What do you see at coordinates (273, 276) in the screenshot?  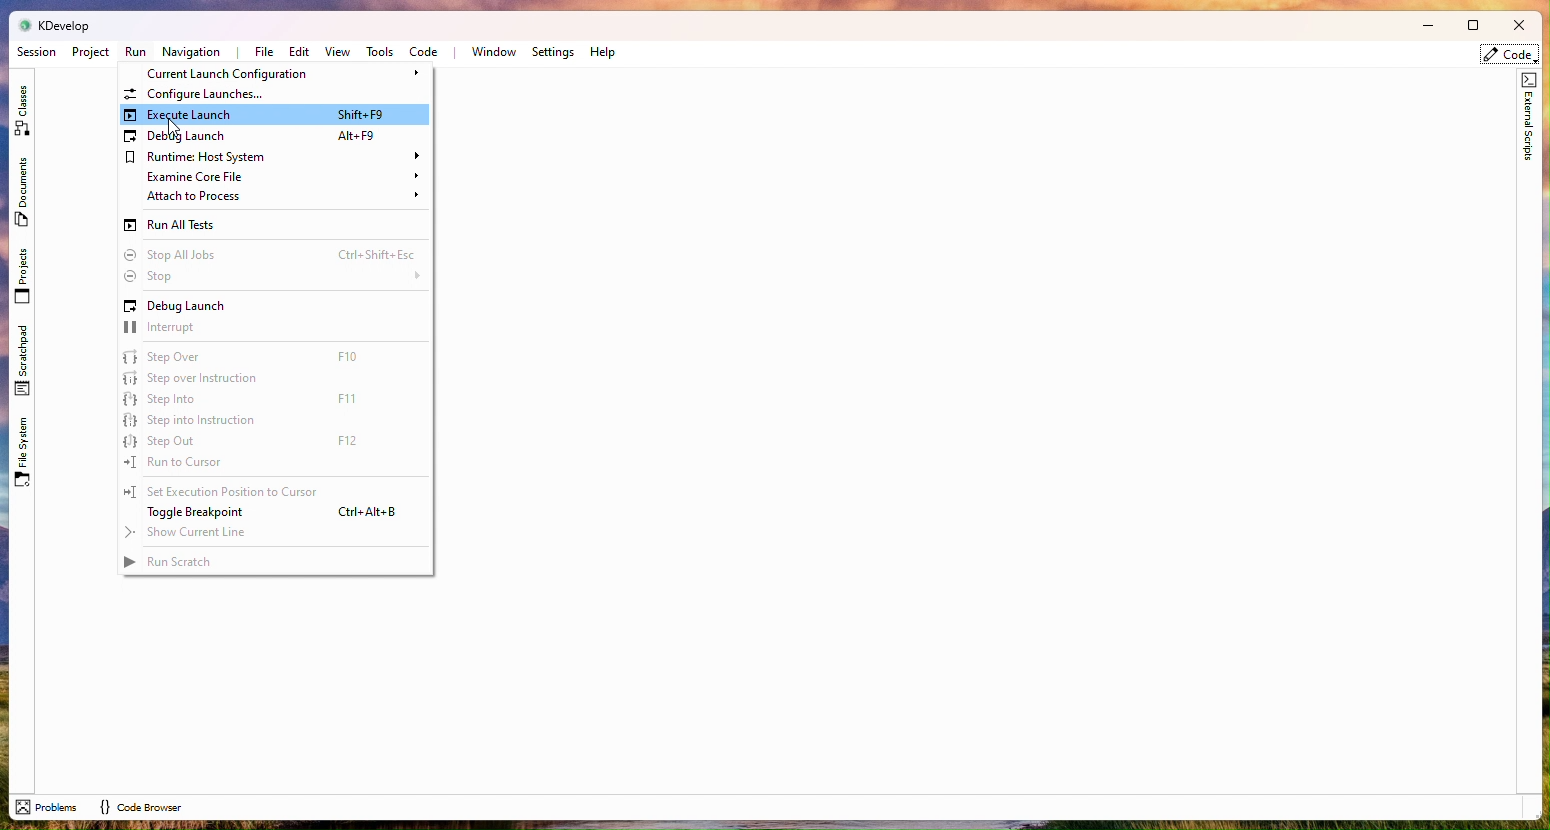 I see `Stops` at bounding box center [273, 276].